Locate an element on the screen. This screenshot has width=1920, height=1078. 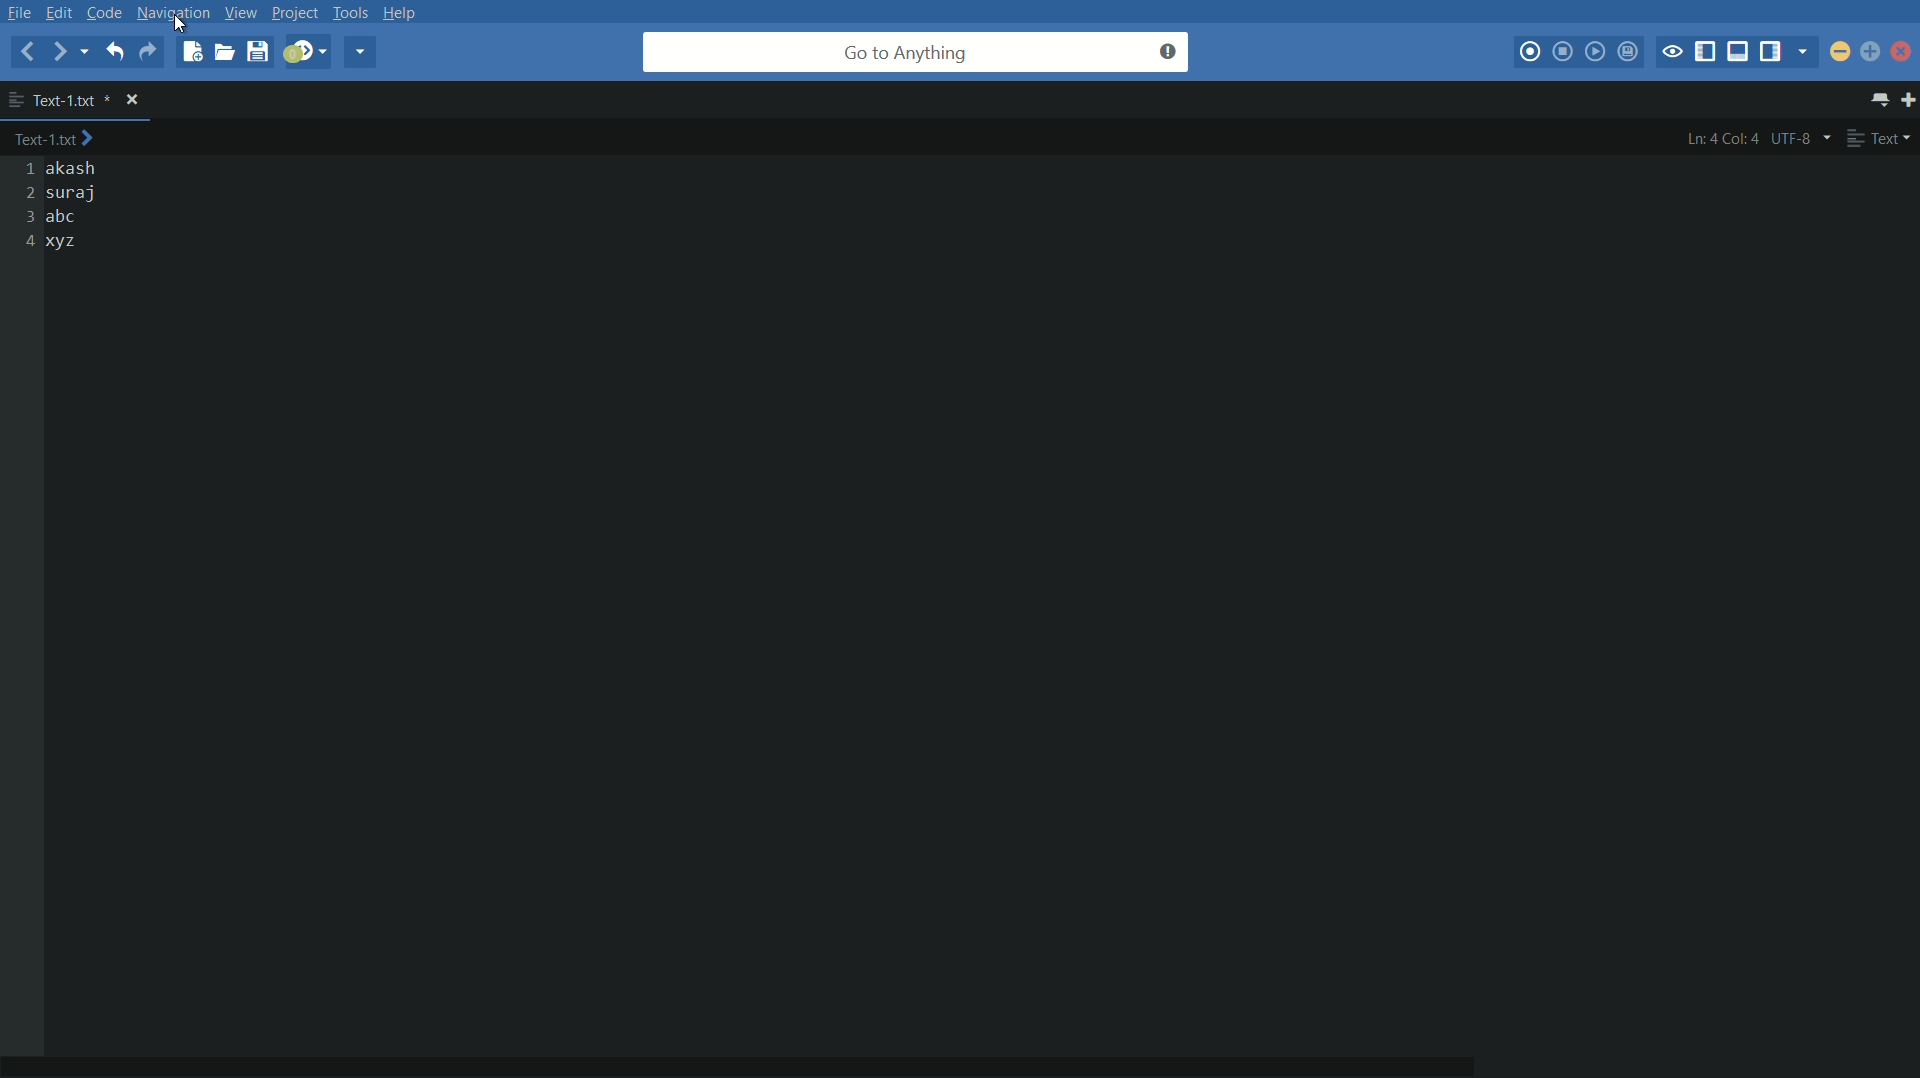
show/hide right panel is located at coordinates (1773, 52).